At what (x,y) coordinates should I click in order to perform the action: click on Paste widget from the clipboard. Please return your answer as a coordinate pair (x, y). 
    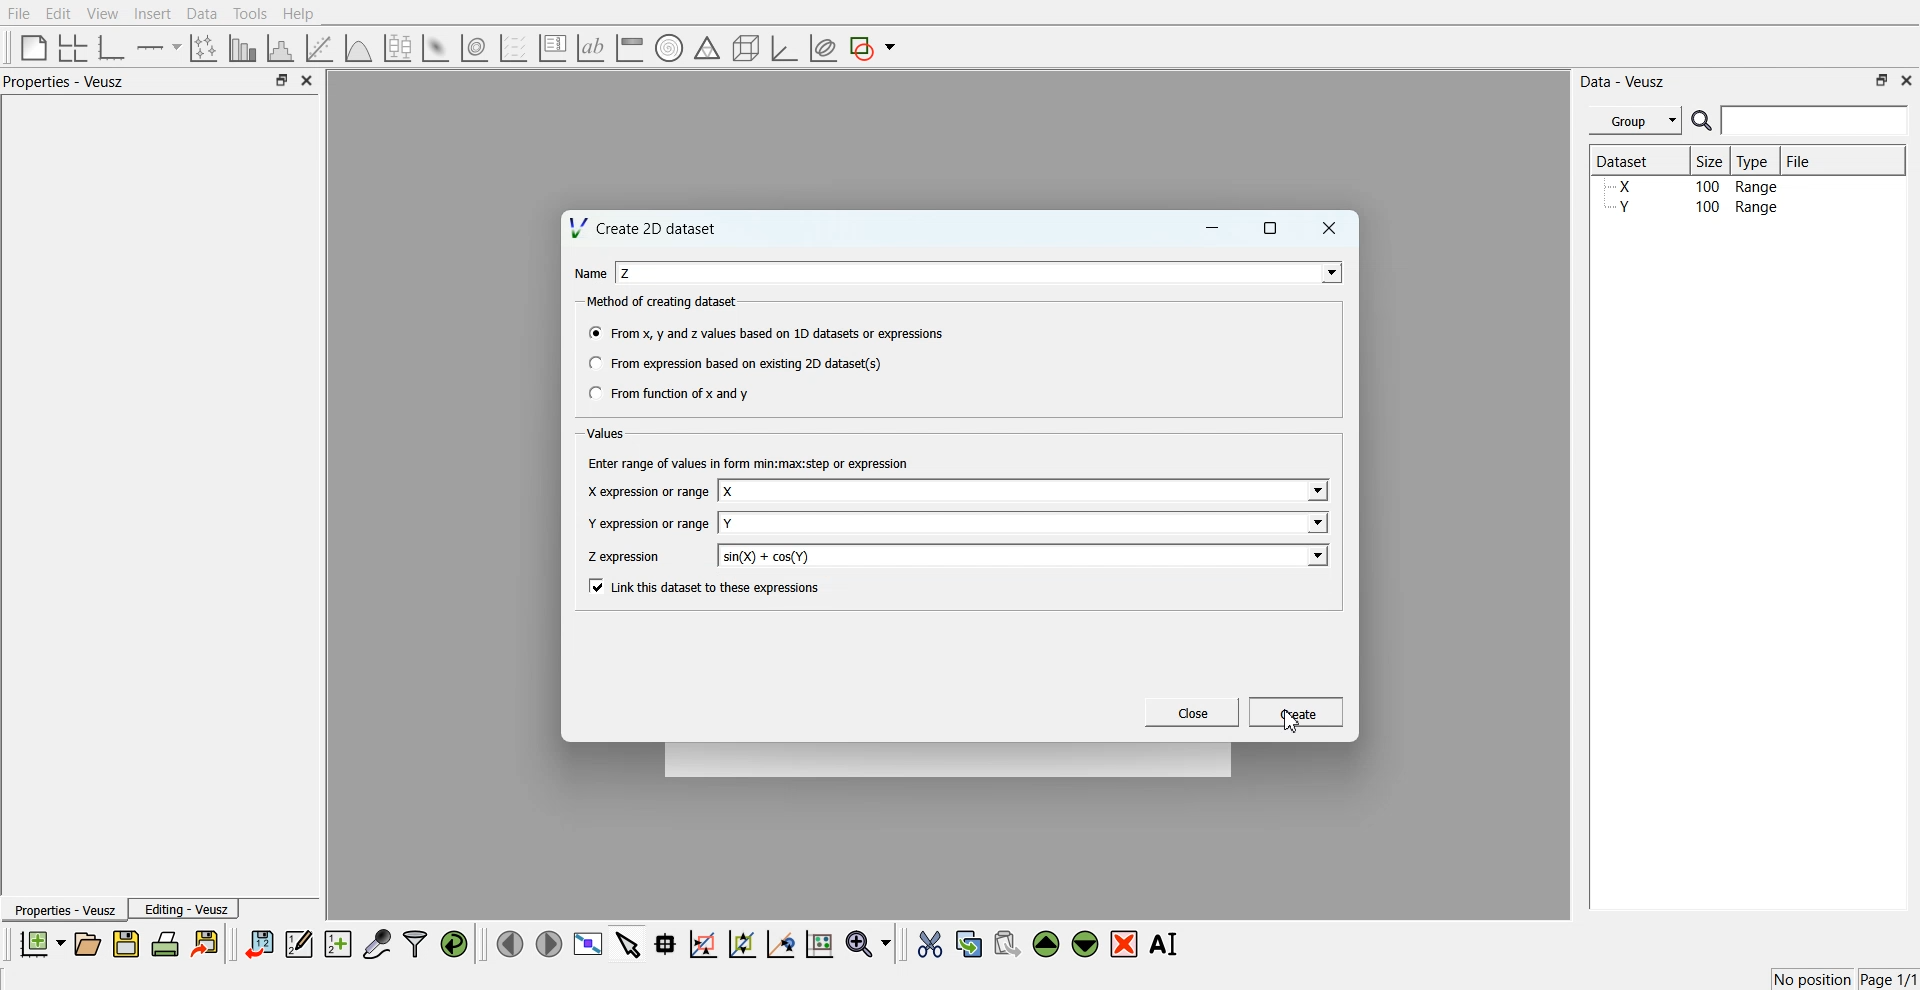
    Looking at the image, I should click on (1007, 942).